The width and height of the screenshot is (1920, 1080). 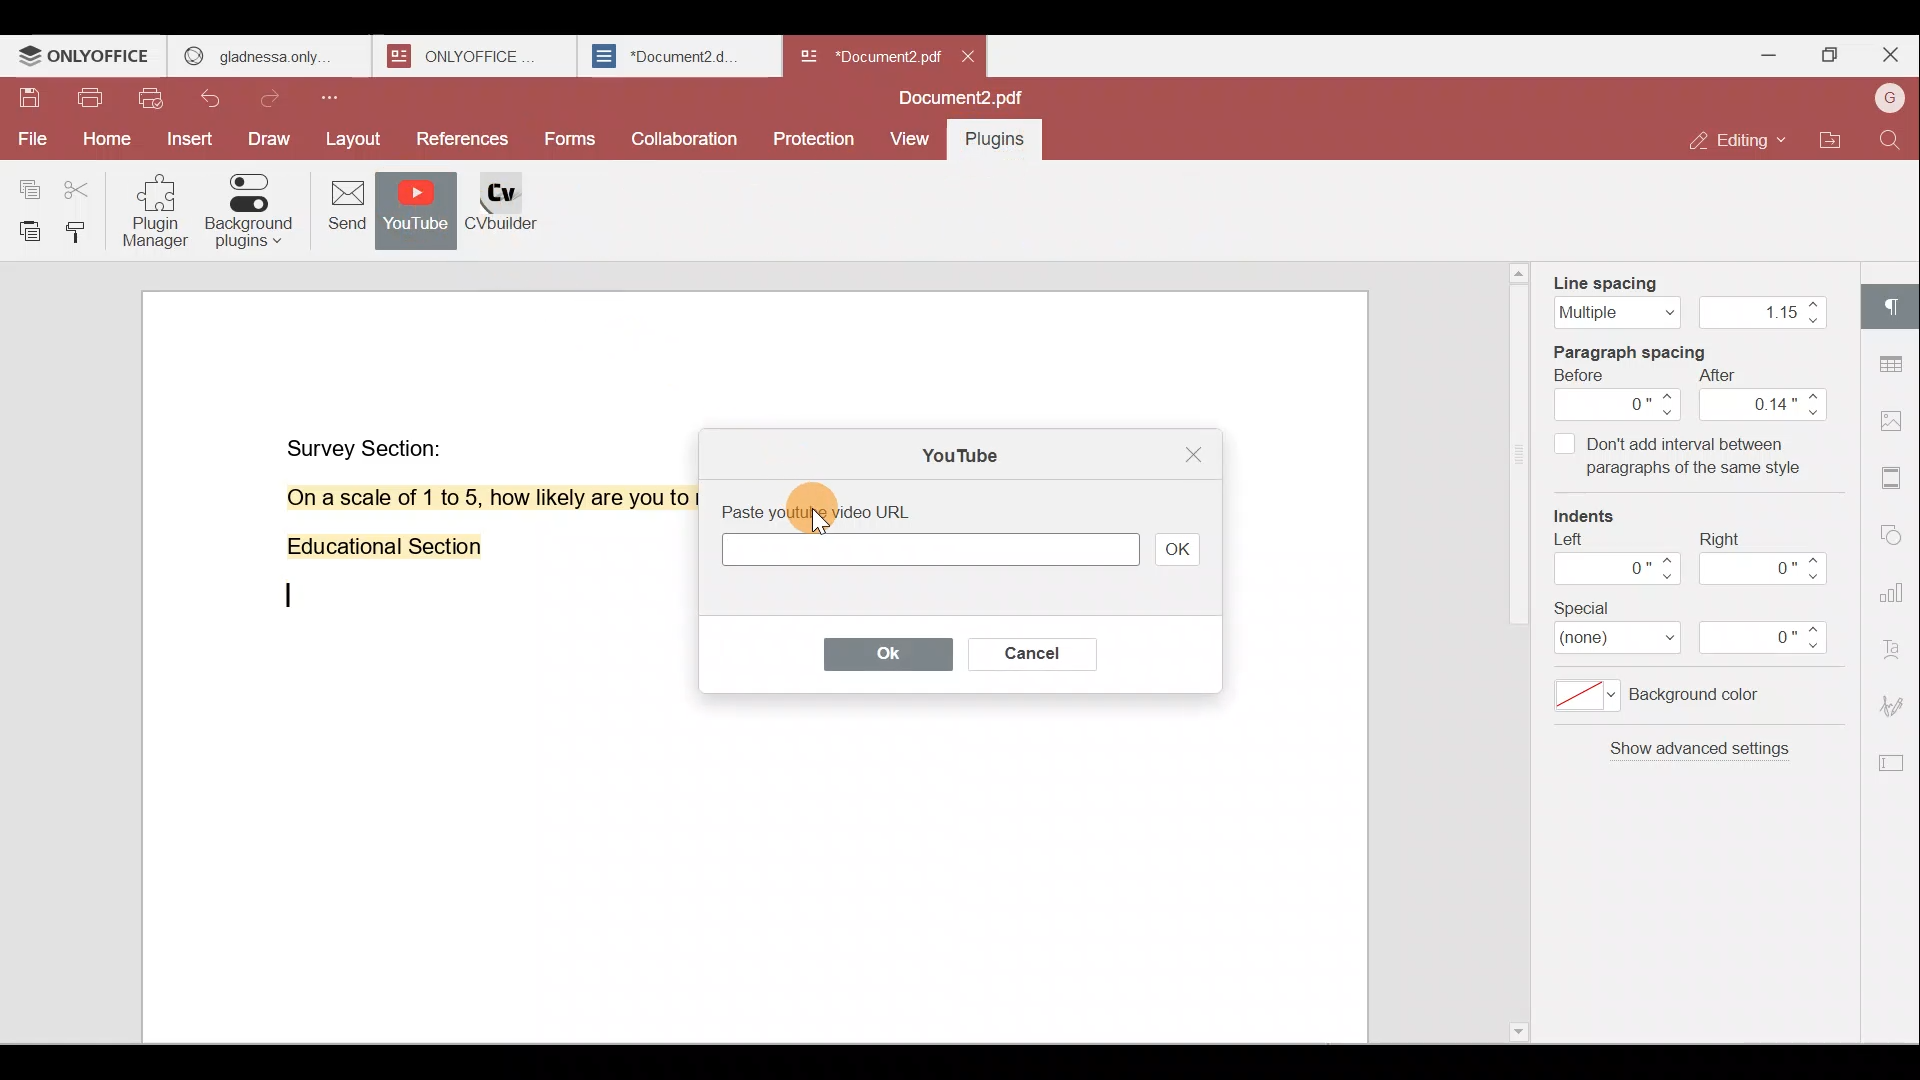 What do you see at coordinates (1765, 395) in the screenshot?
I see `After` at bounding box center [1765, 395].